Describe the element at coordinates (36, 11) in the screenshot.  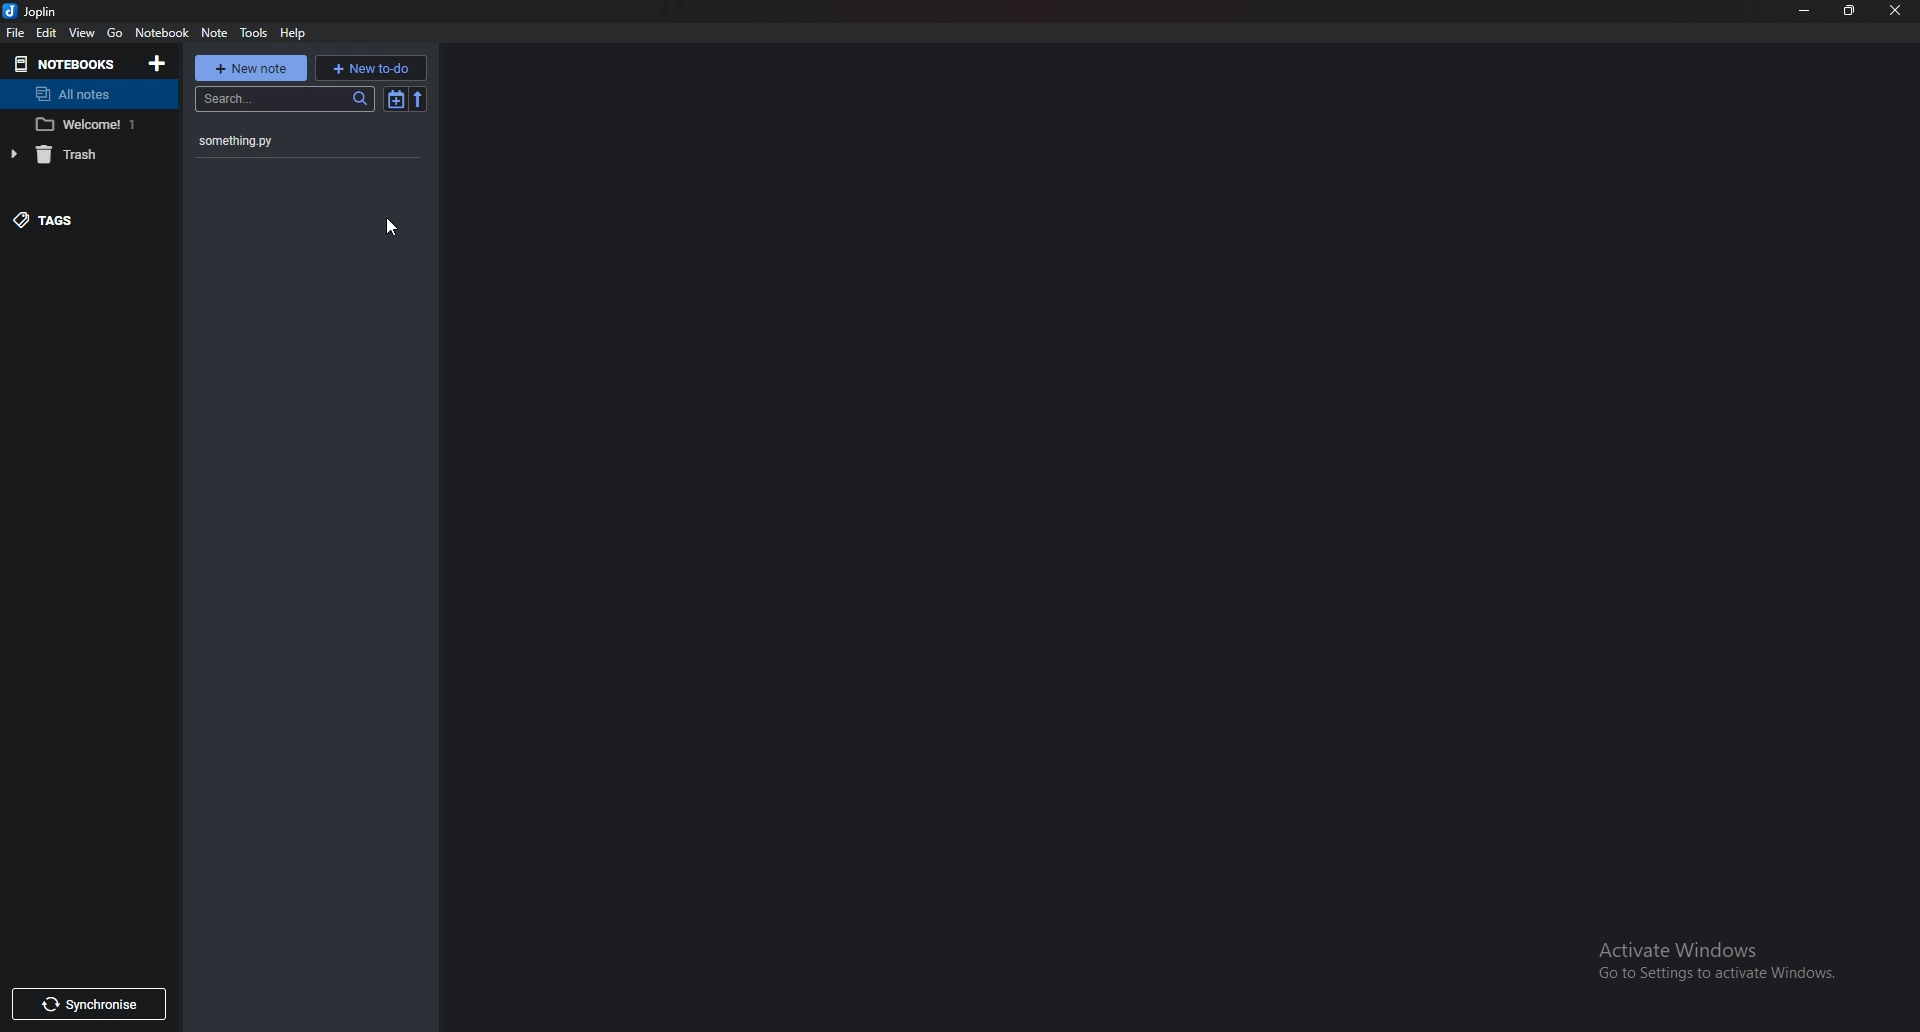
I see `joplin` at that location.